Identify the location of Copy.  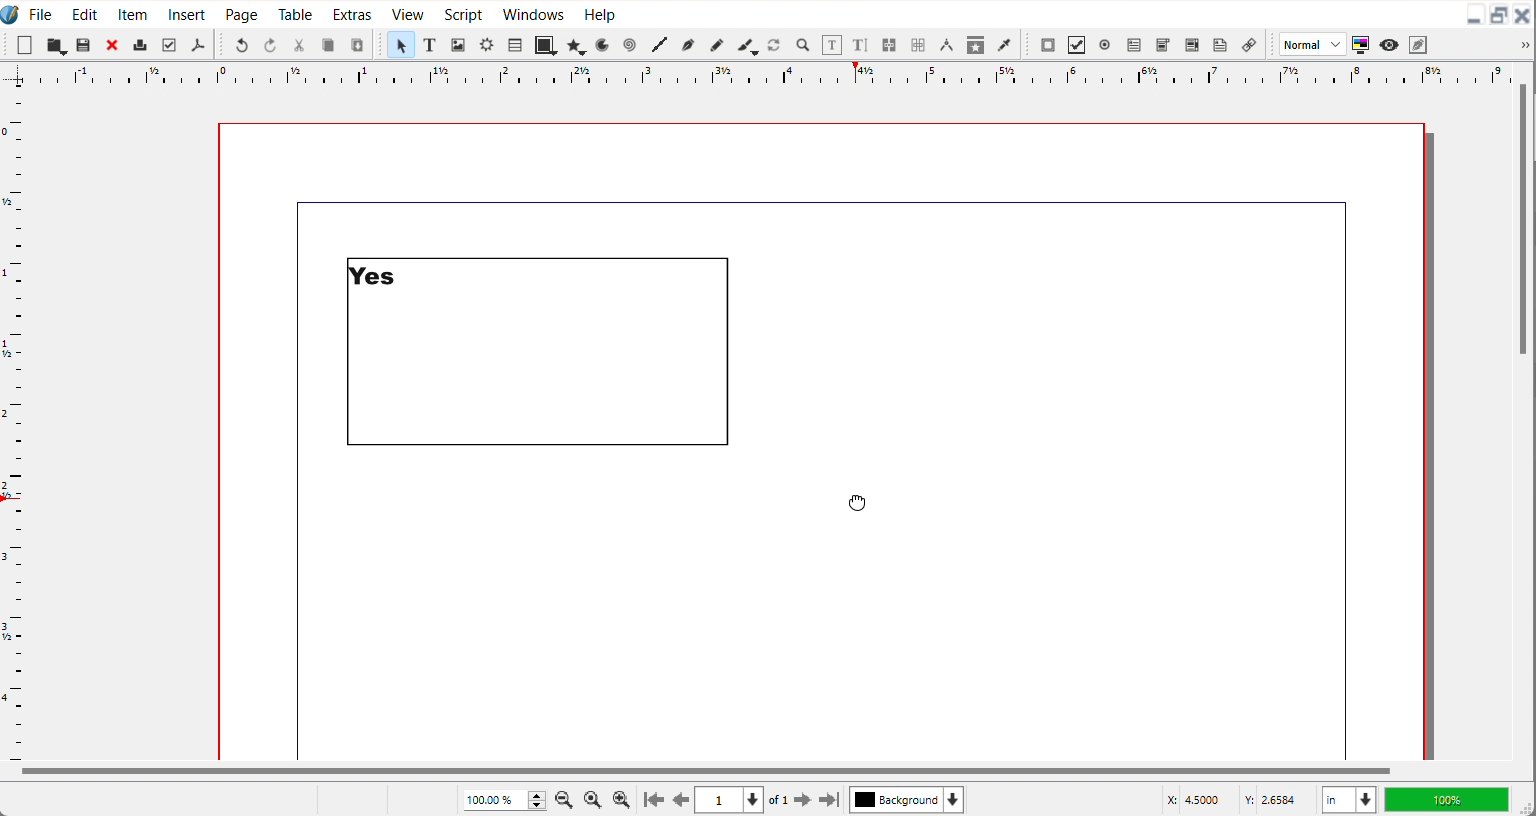
(328, 45).